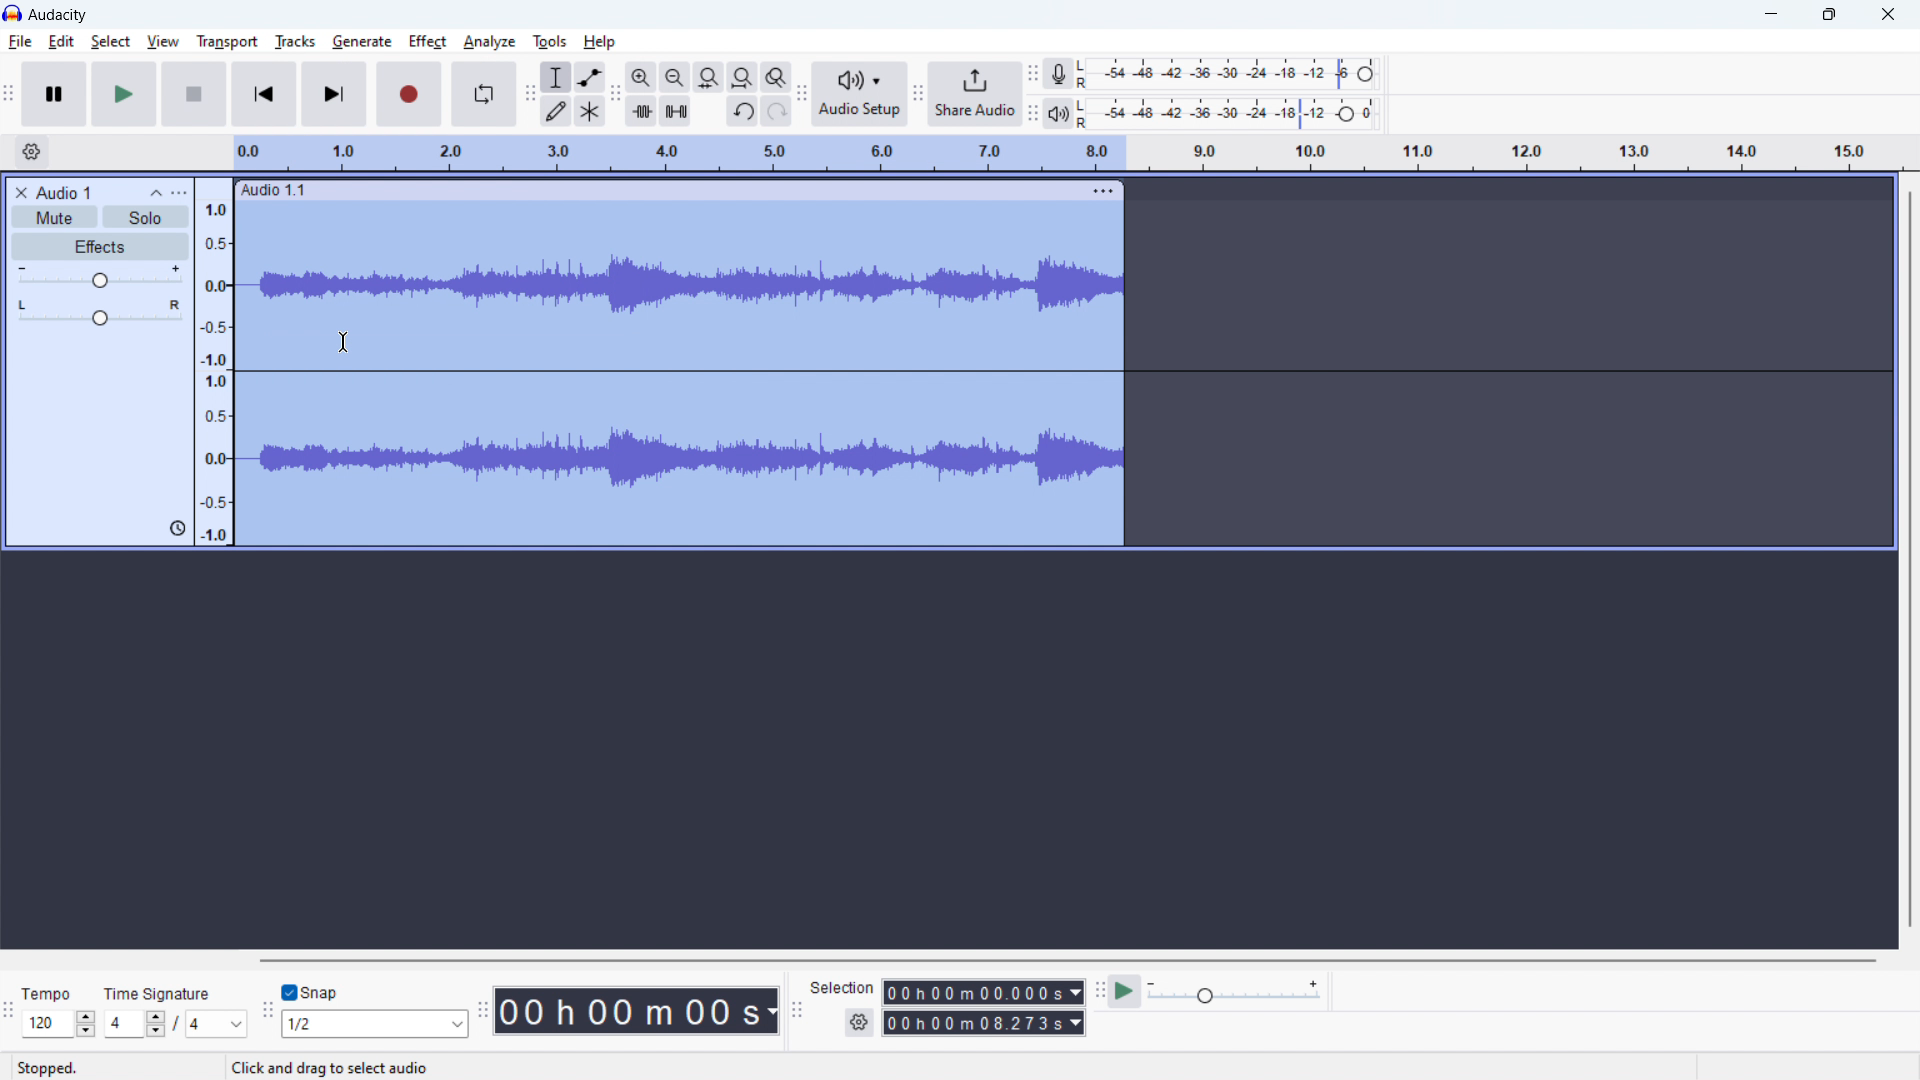 The width and height of the screenshot is (1920, 1080). Describe the element at coordinates (195, 93) in the screenshot. I see `stop` at that location.